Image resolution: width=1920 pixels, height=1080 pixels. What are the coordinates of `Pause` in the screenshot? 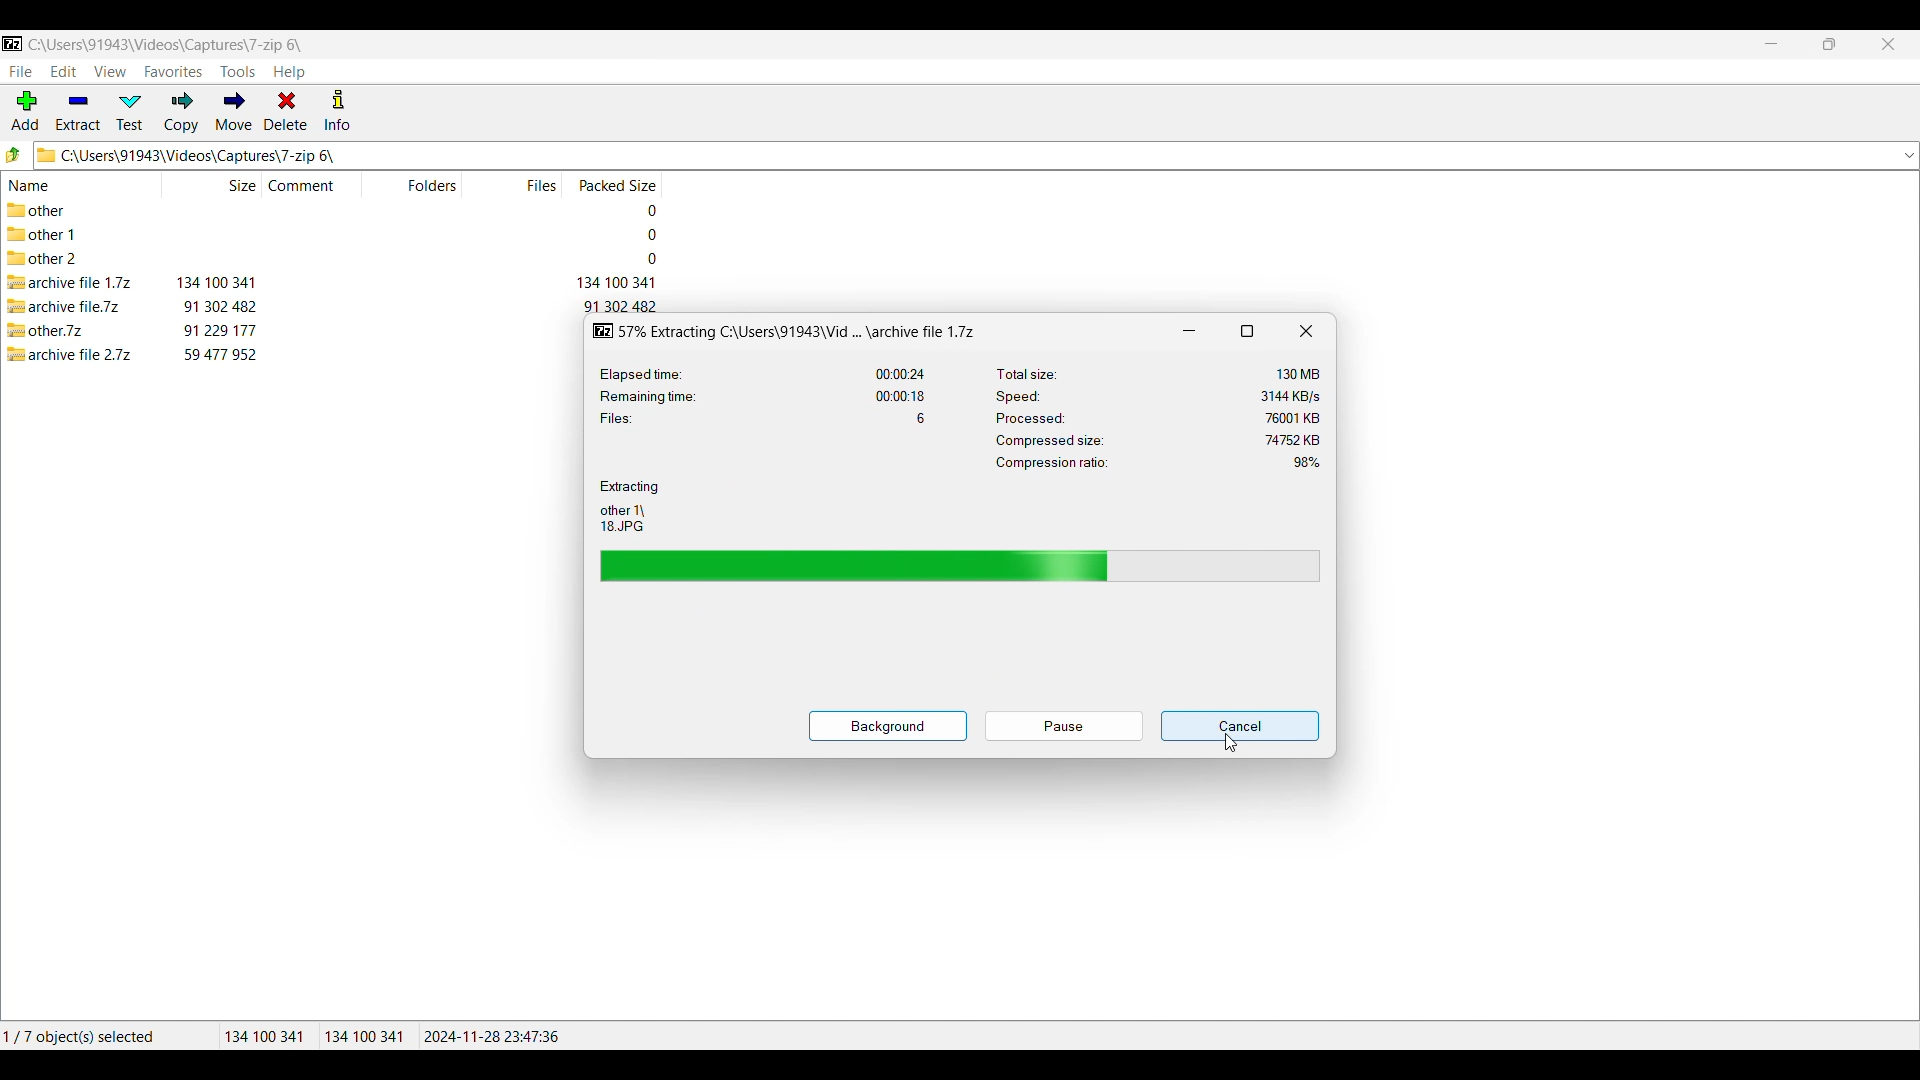 It's located at (1064, 726).